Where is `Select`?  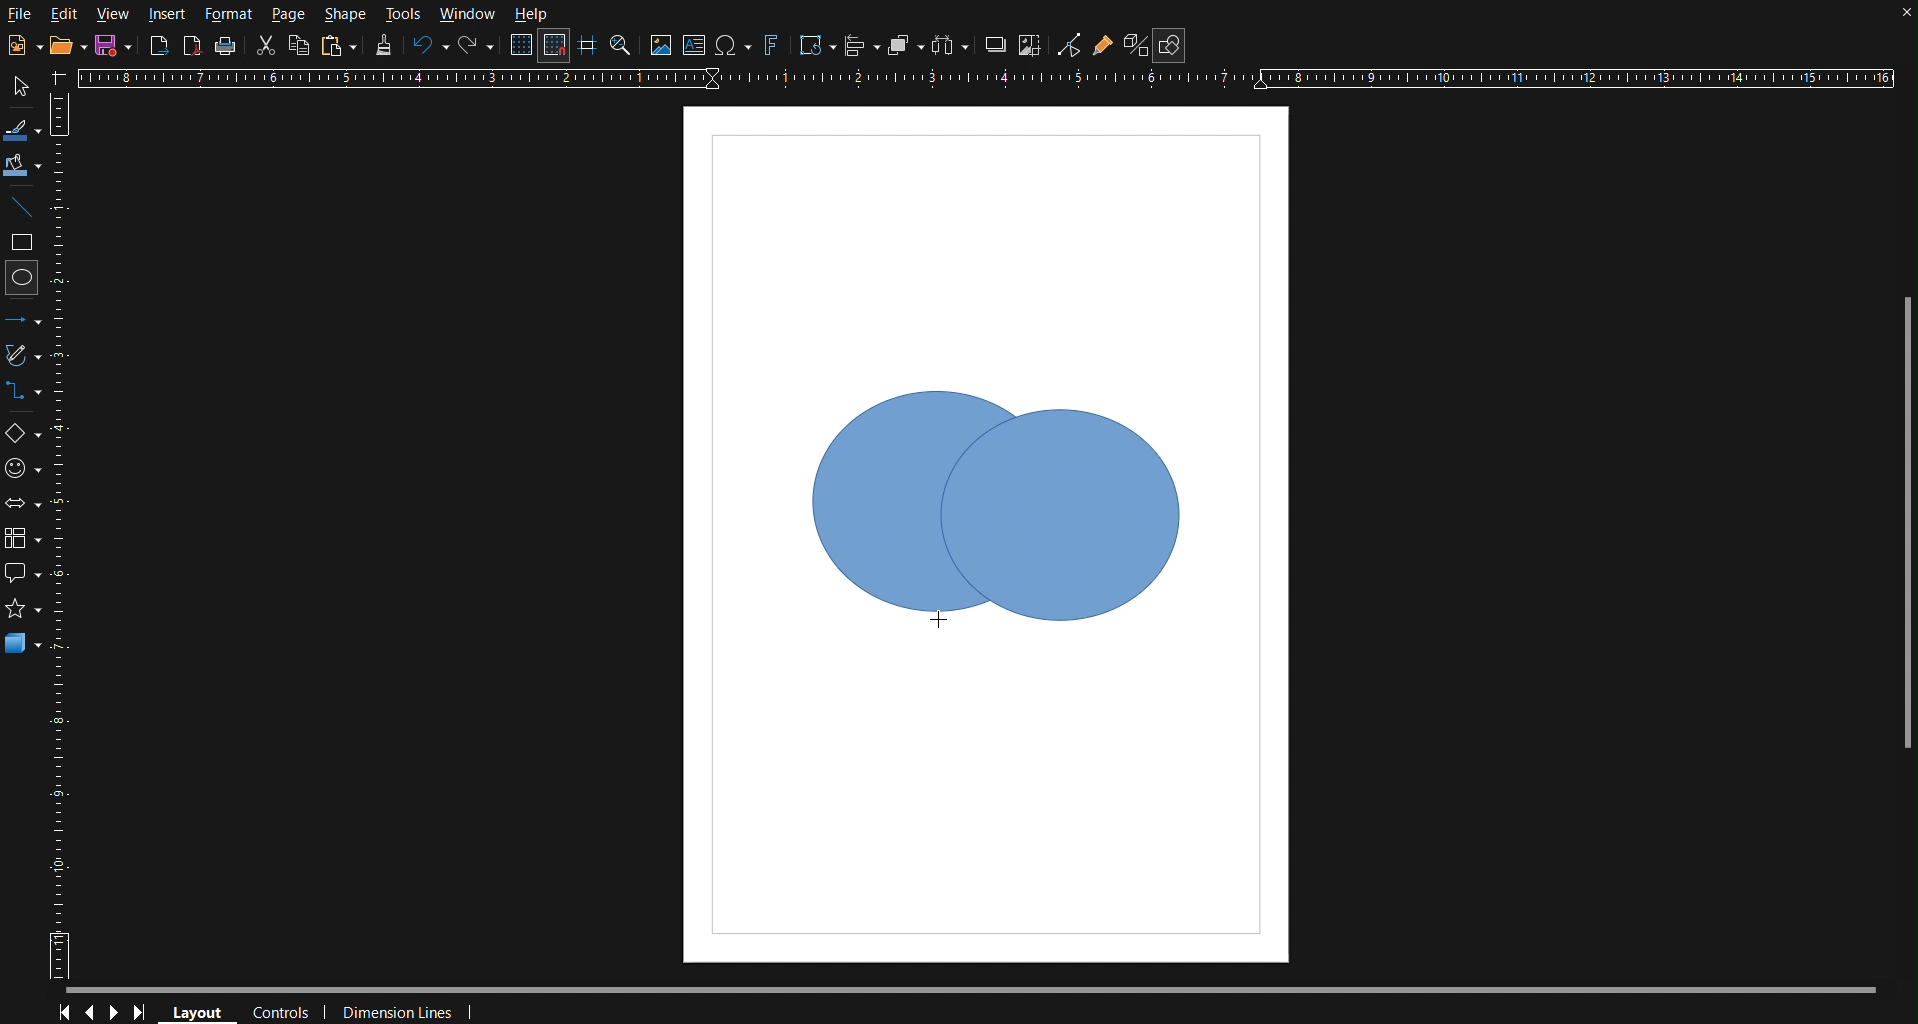 Select is located at coordinates (24, 85).